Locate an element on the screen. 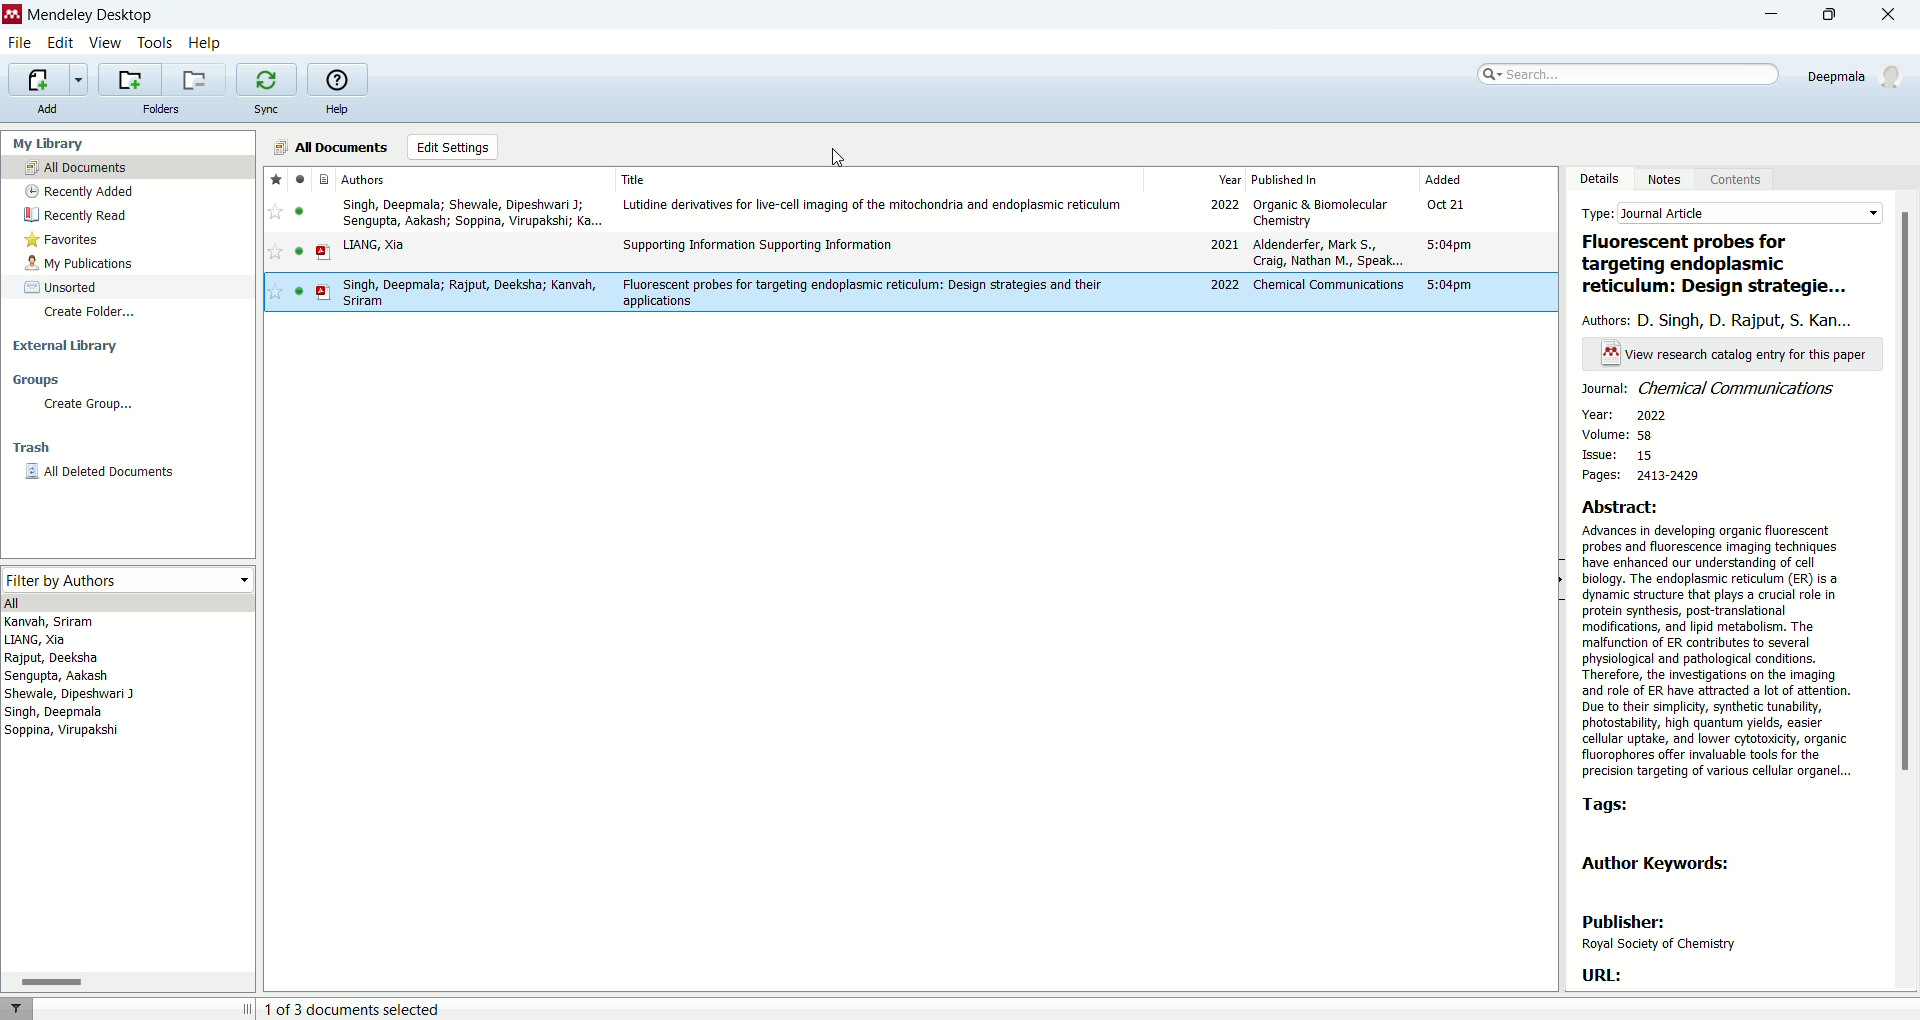  my library is located at coordinates (51, 143).